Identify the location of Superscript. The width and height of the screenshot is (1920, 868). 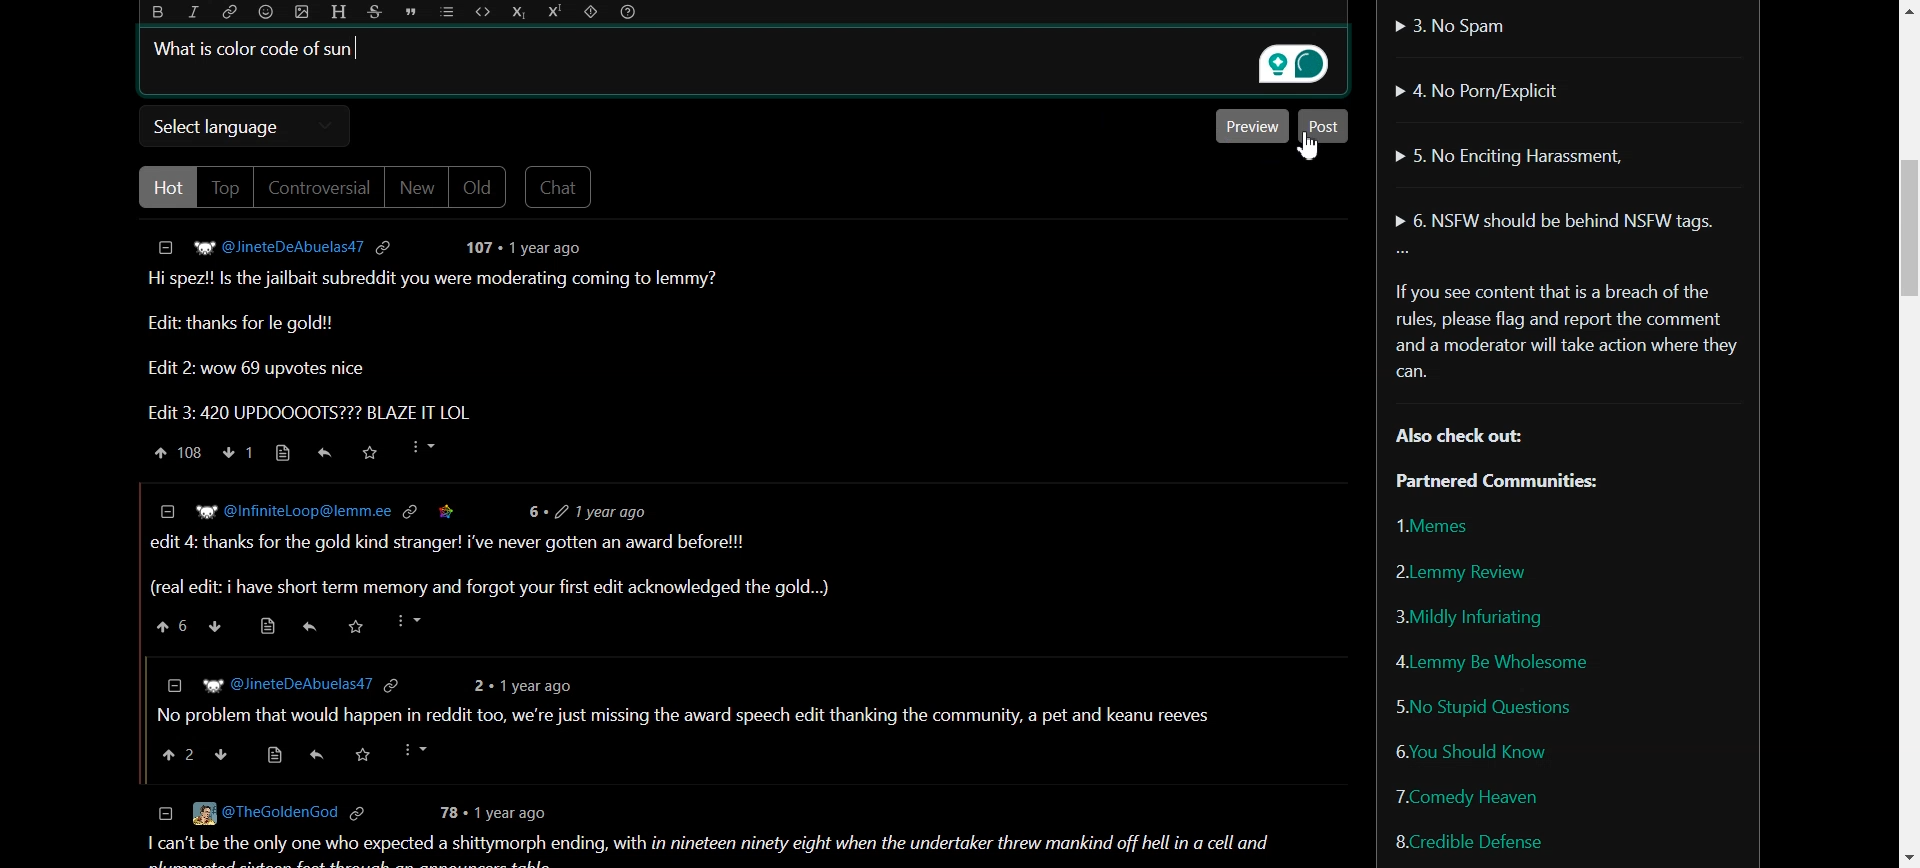
(554, 13).